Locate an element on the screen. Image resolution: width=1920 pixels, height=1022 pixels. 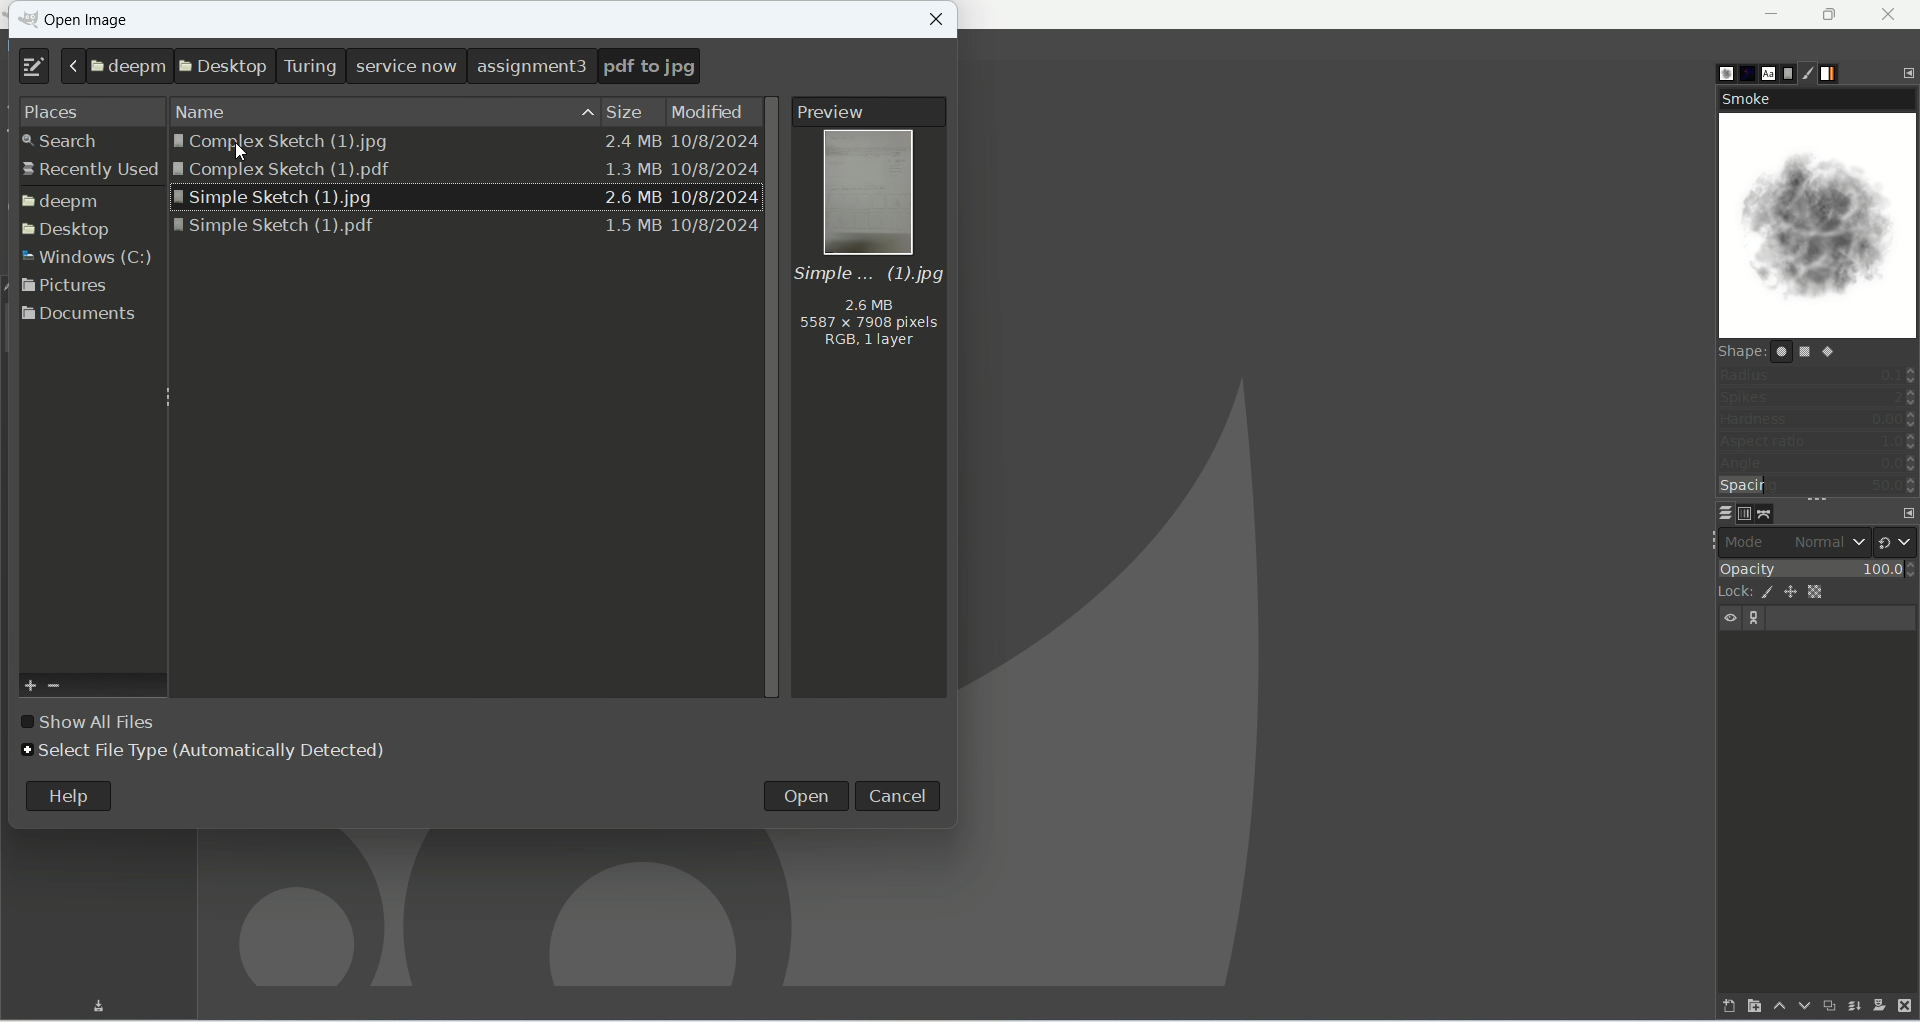
lock pixels is located at coordinates (1765, 593).